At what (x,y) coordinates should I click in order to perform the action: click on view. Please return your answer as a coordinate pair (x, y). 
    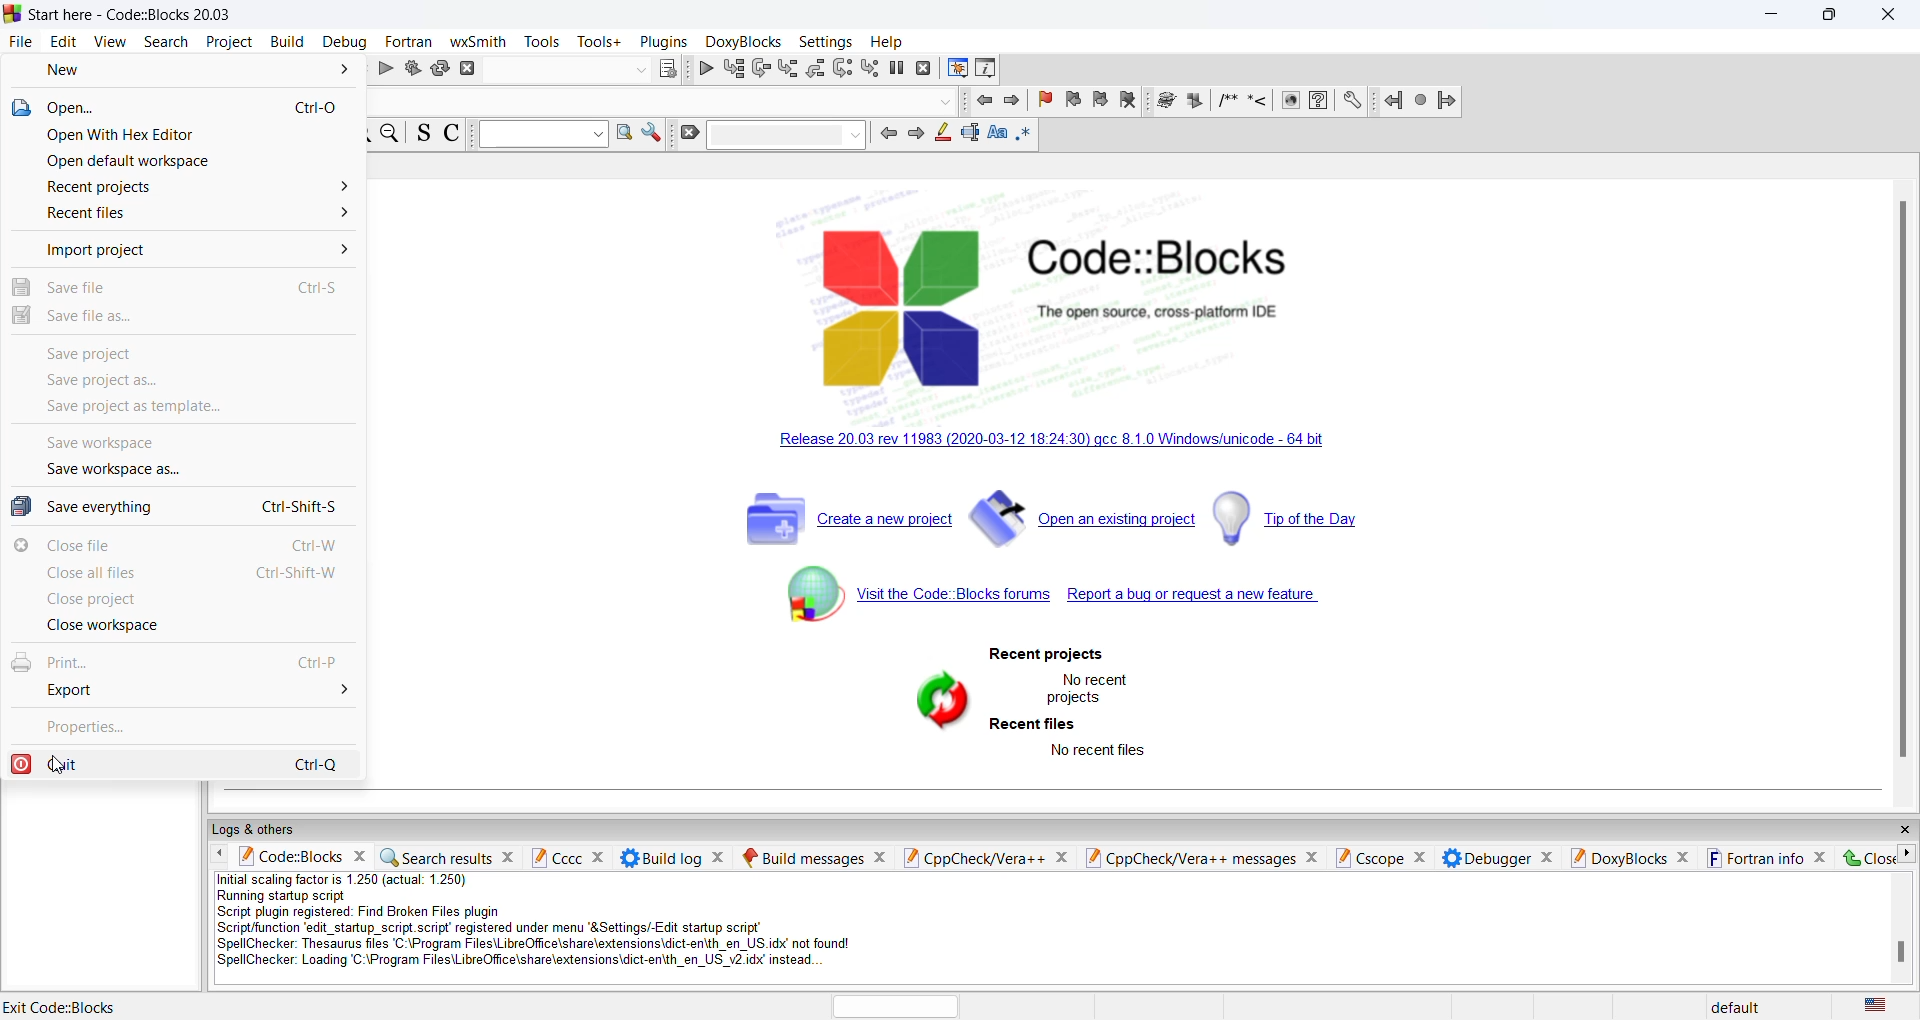
    Looking at the image, I should click on (111, 44).